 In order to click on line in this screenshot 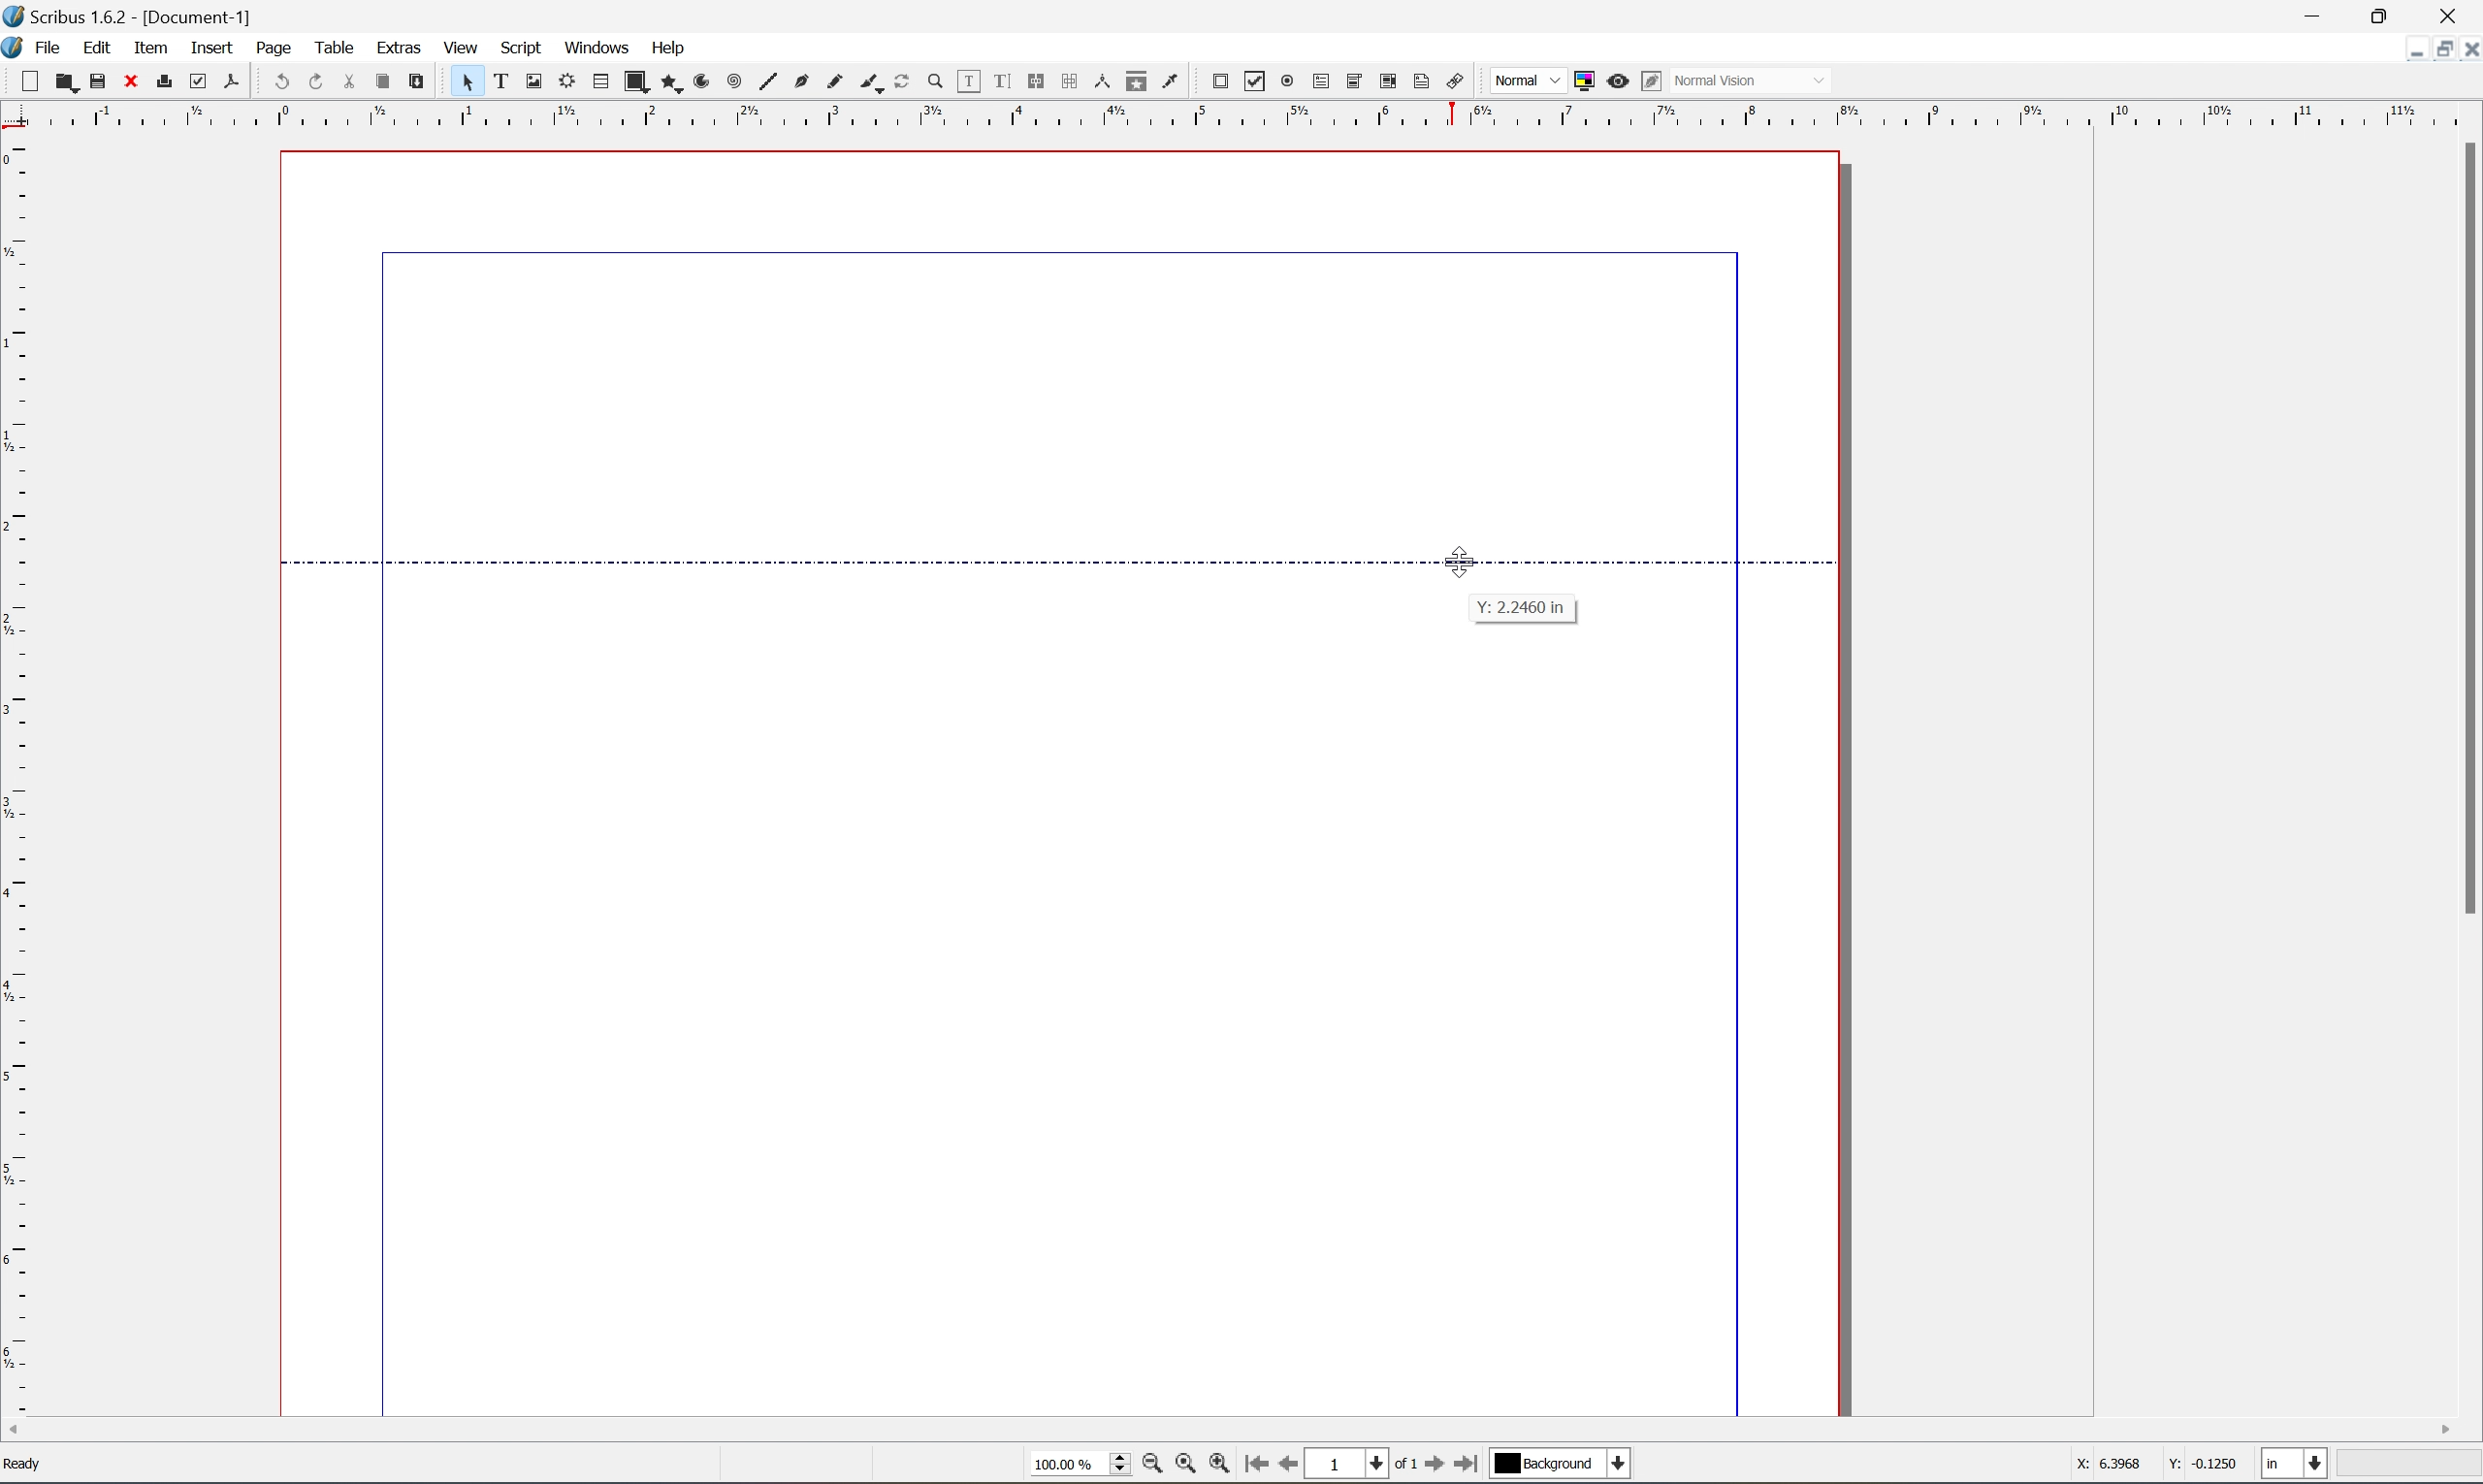, I will do `click(770, 82)`.